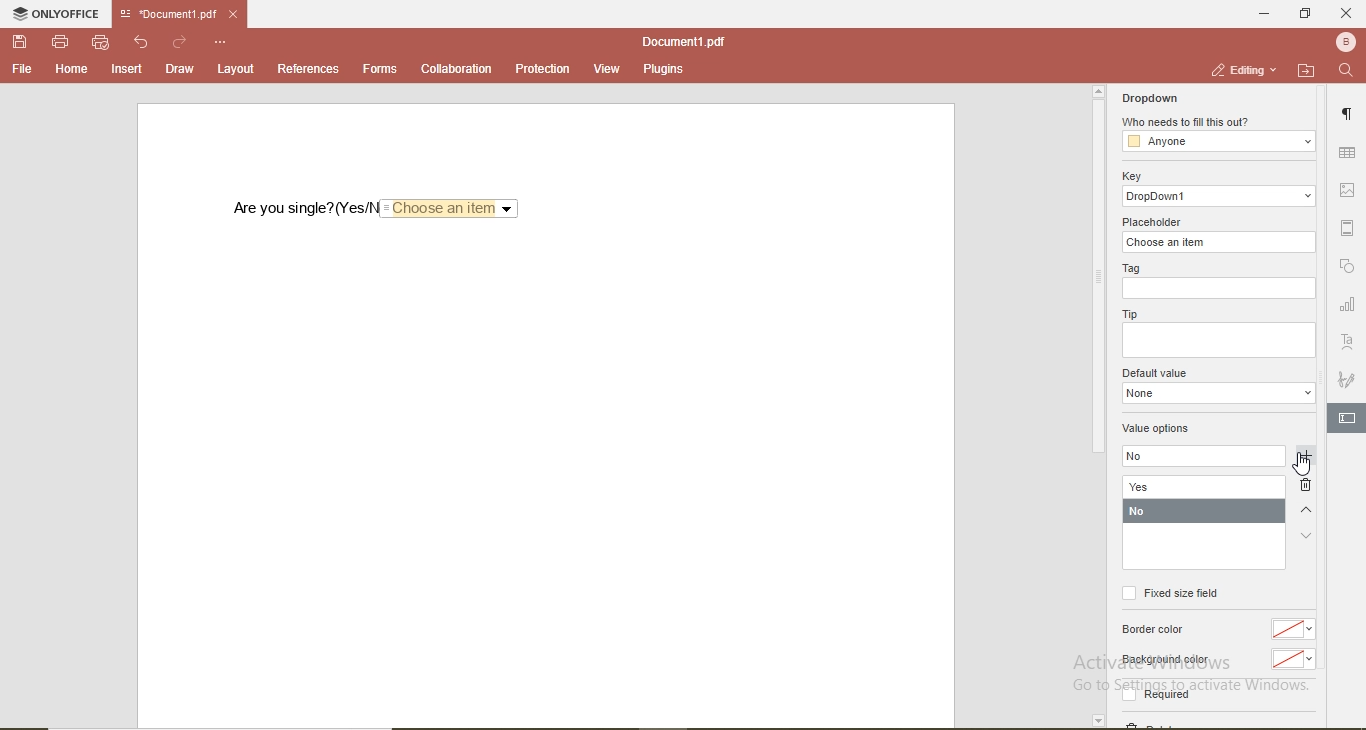  I want to click on edit, so click(1346, 417).